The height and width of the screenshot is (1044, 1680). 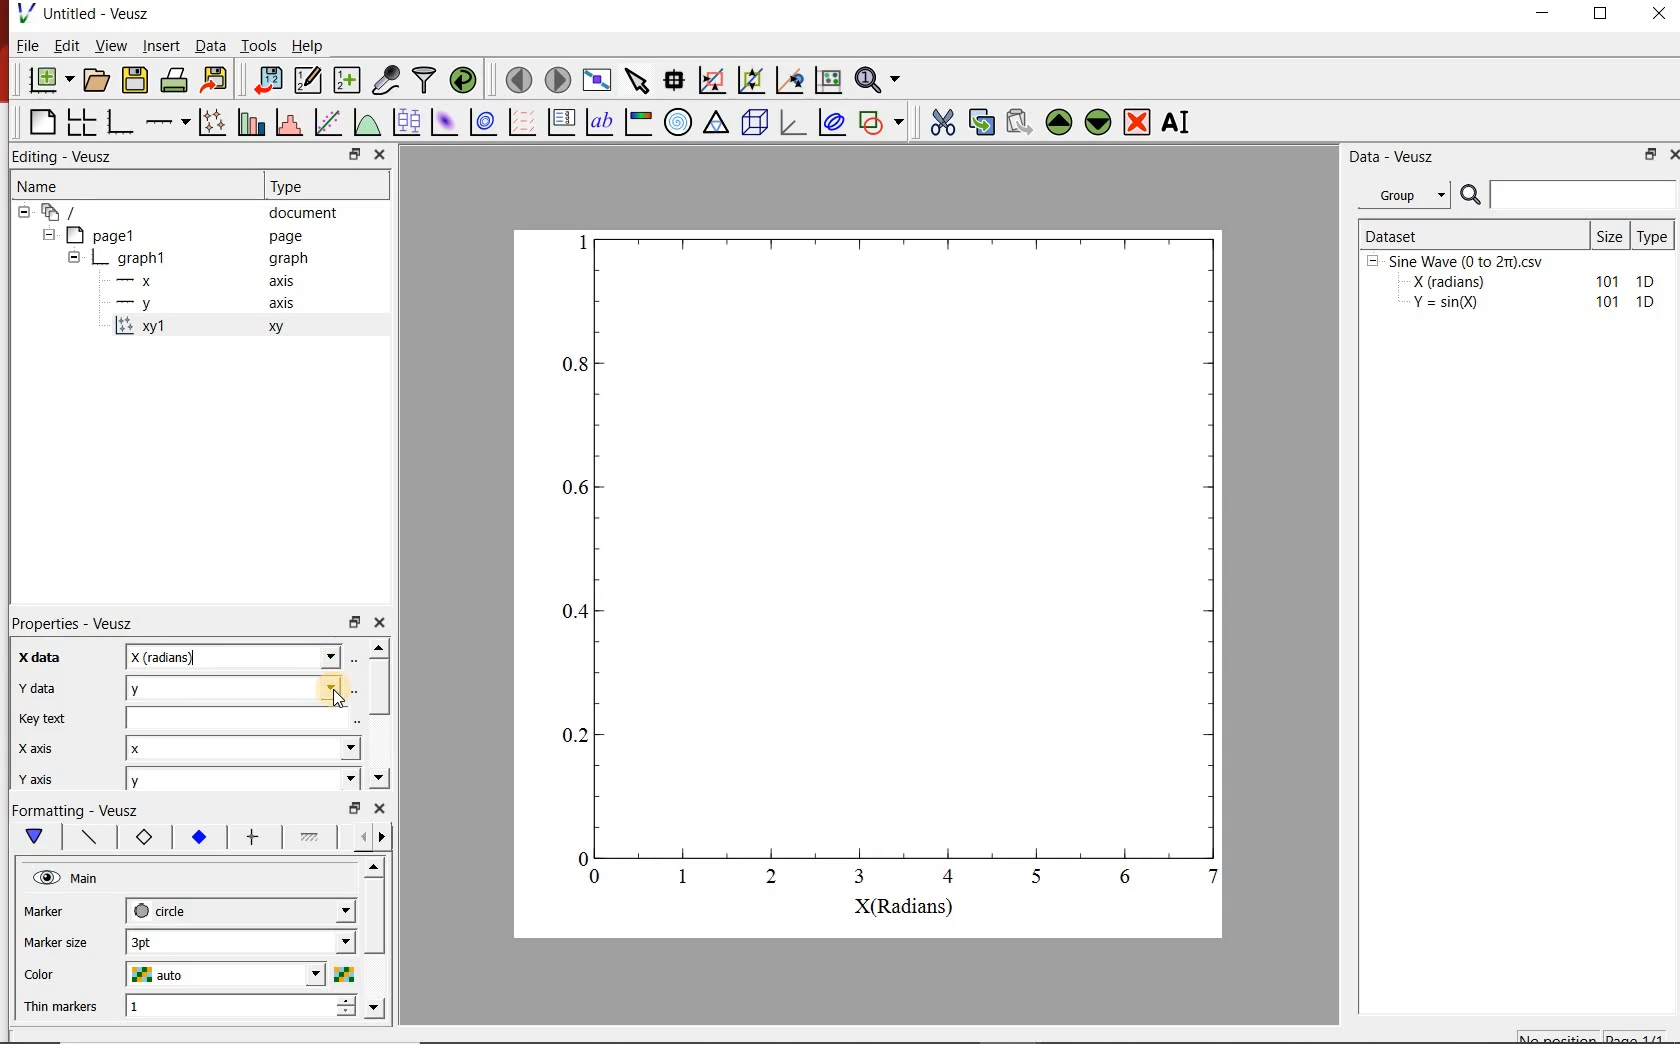 What do you see at coordinates (240, 687) in the screenshot?
I see `Auto` at bounding box center [240, 687].